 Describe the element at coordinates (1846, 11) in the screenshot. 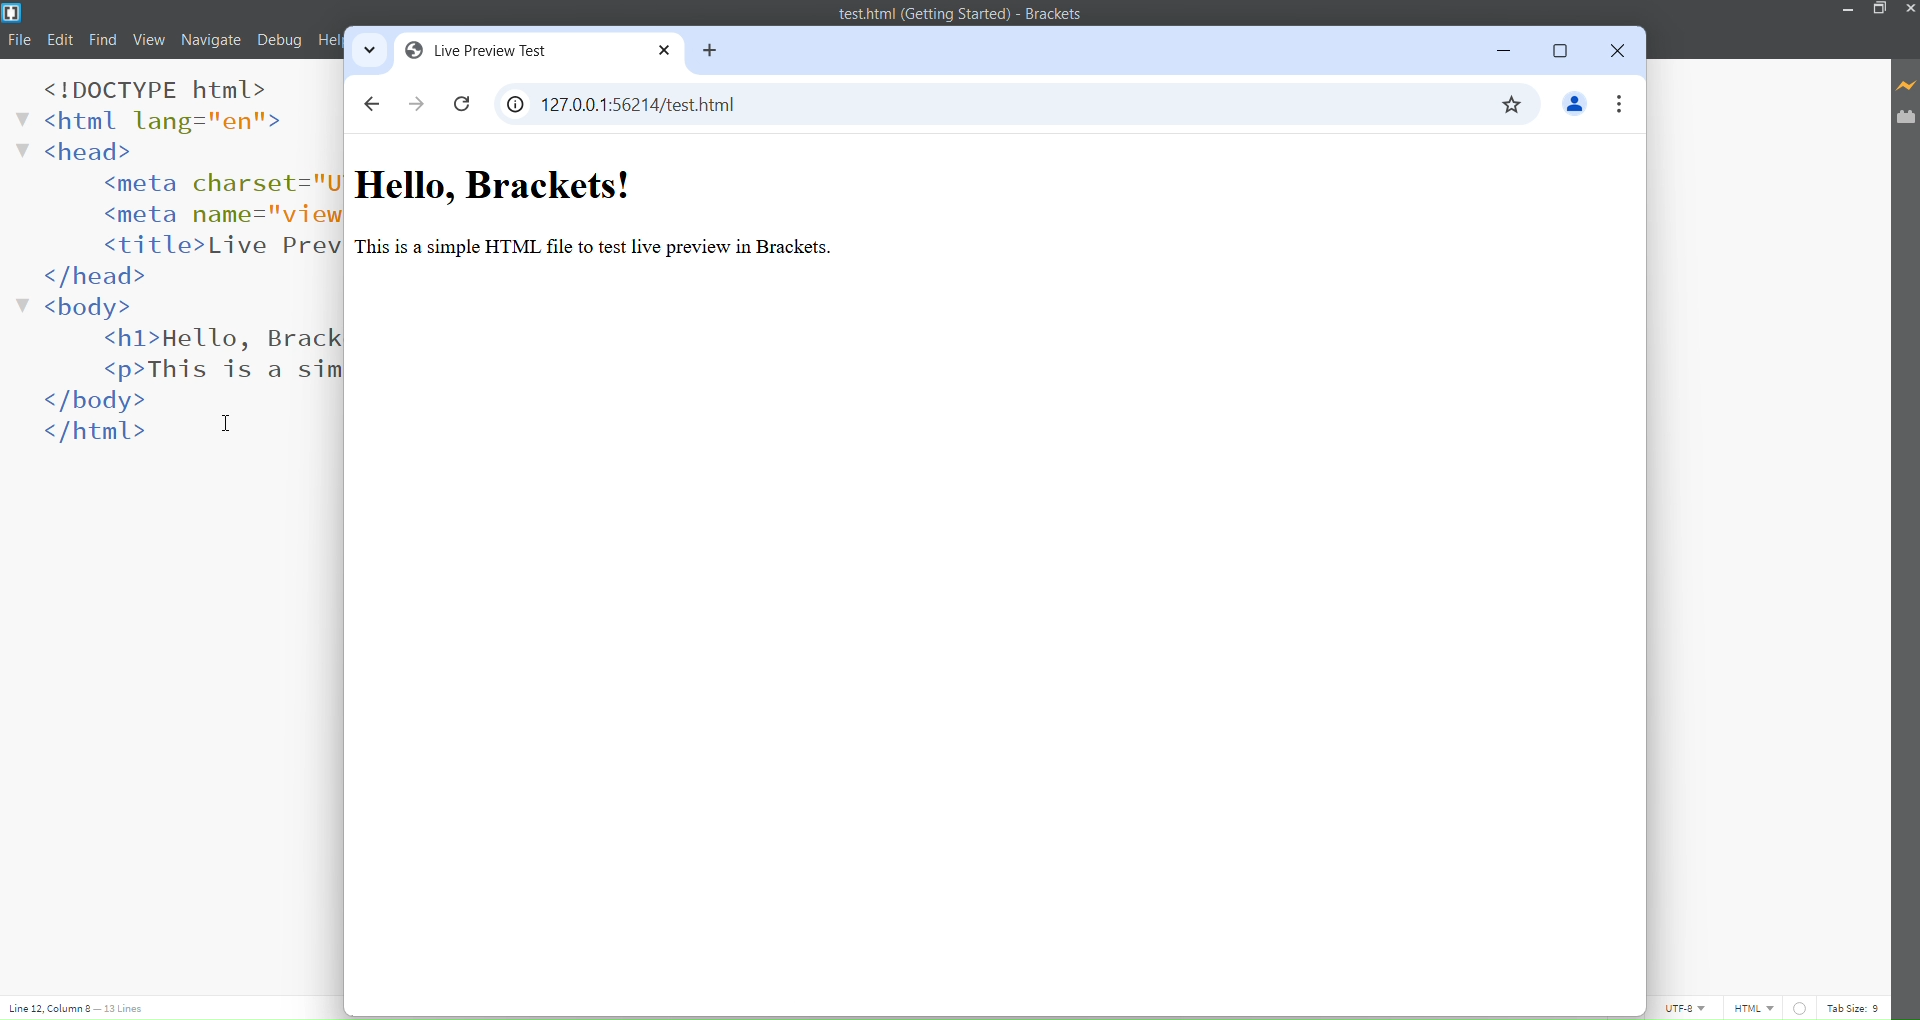

I see `Minimize` at that location.